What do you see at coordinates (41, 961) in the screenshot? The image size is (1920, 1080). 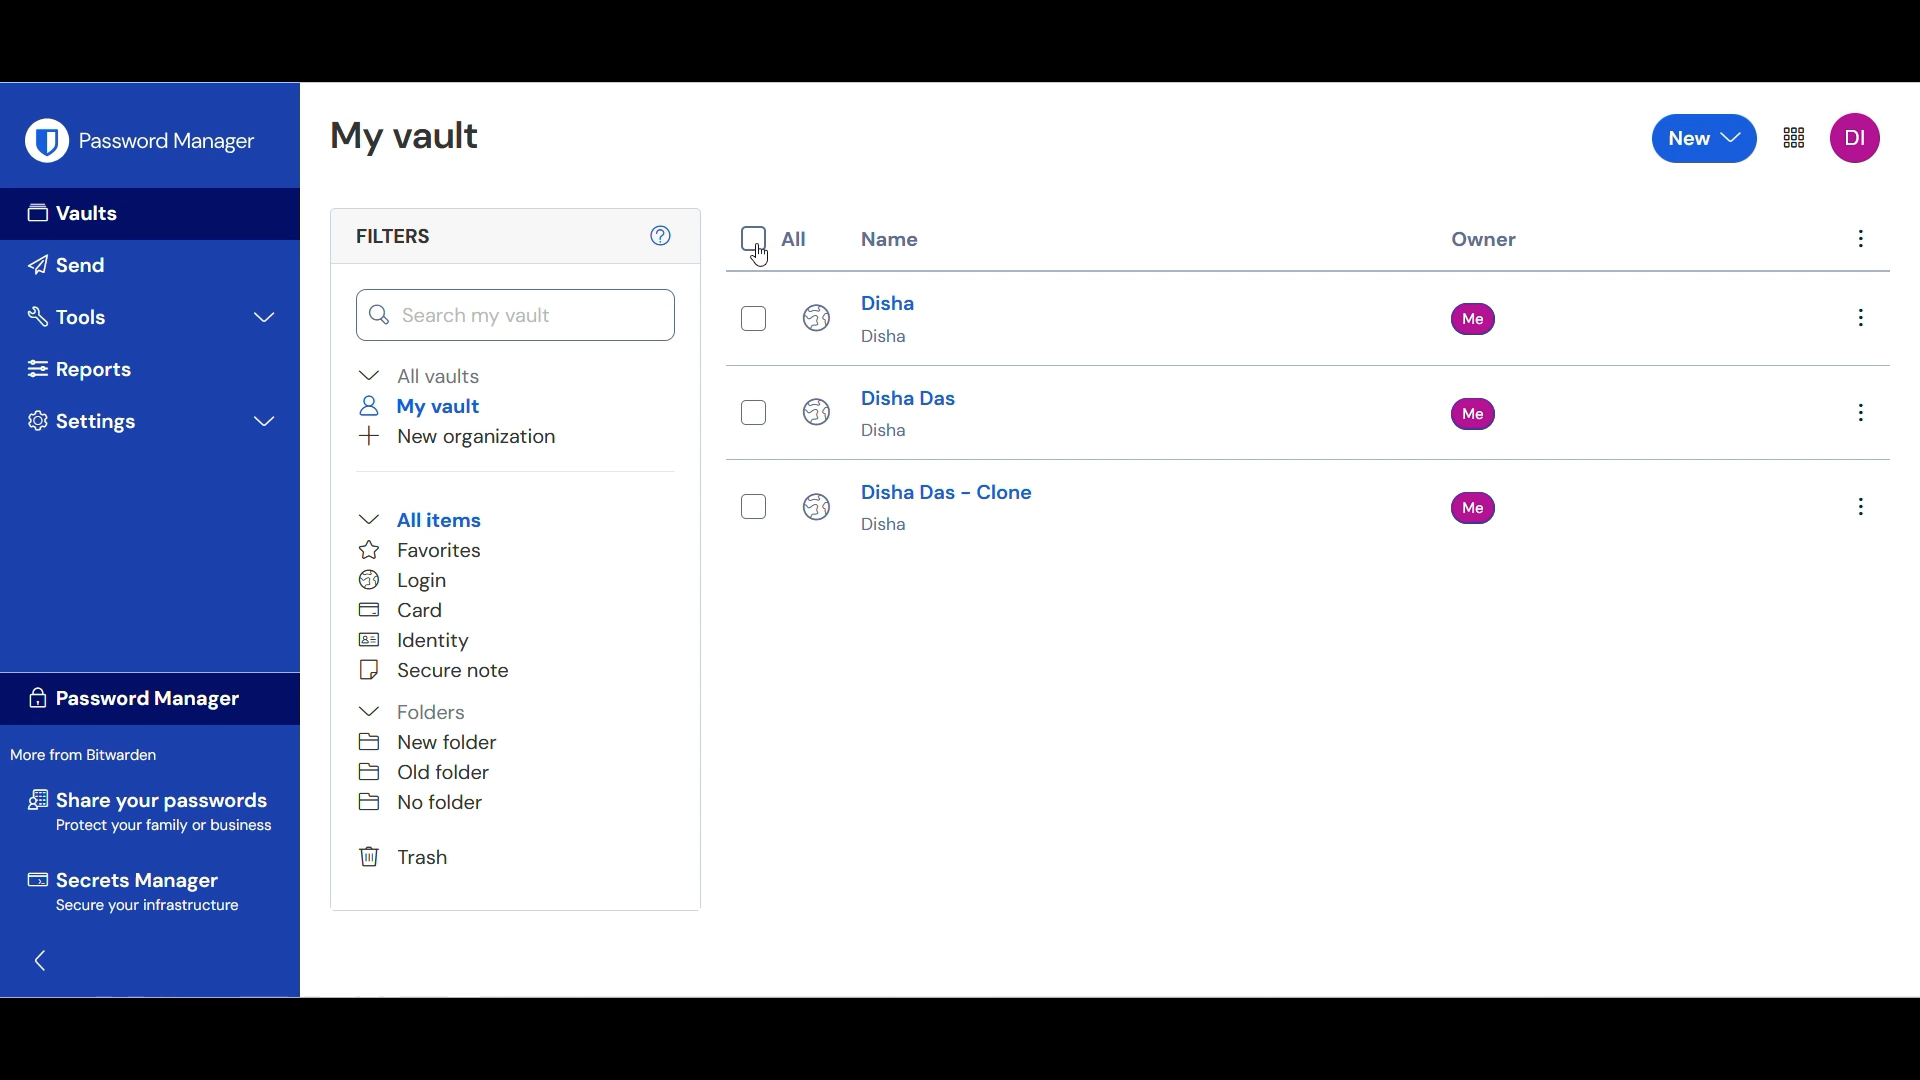 I see `Go back` at bounding box center [41, 961].